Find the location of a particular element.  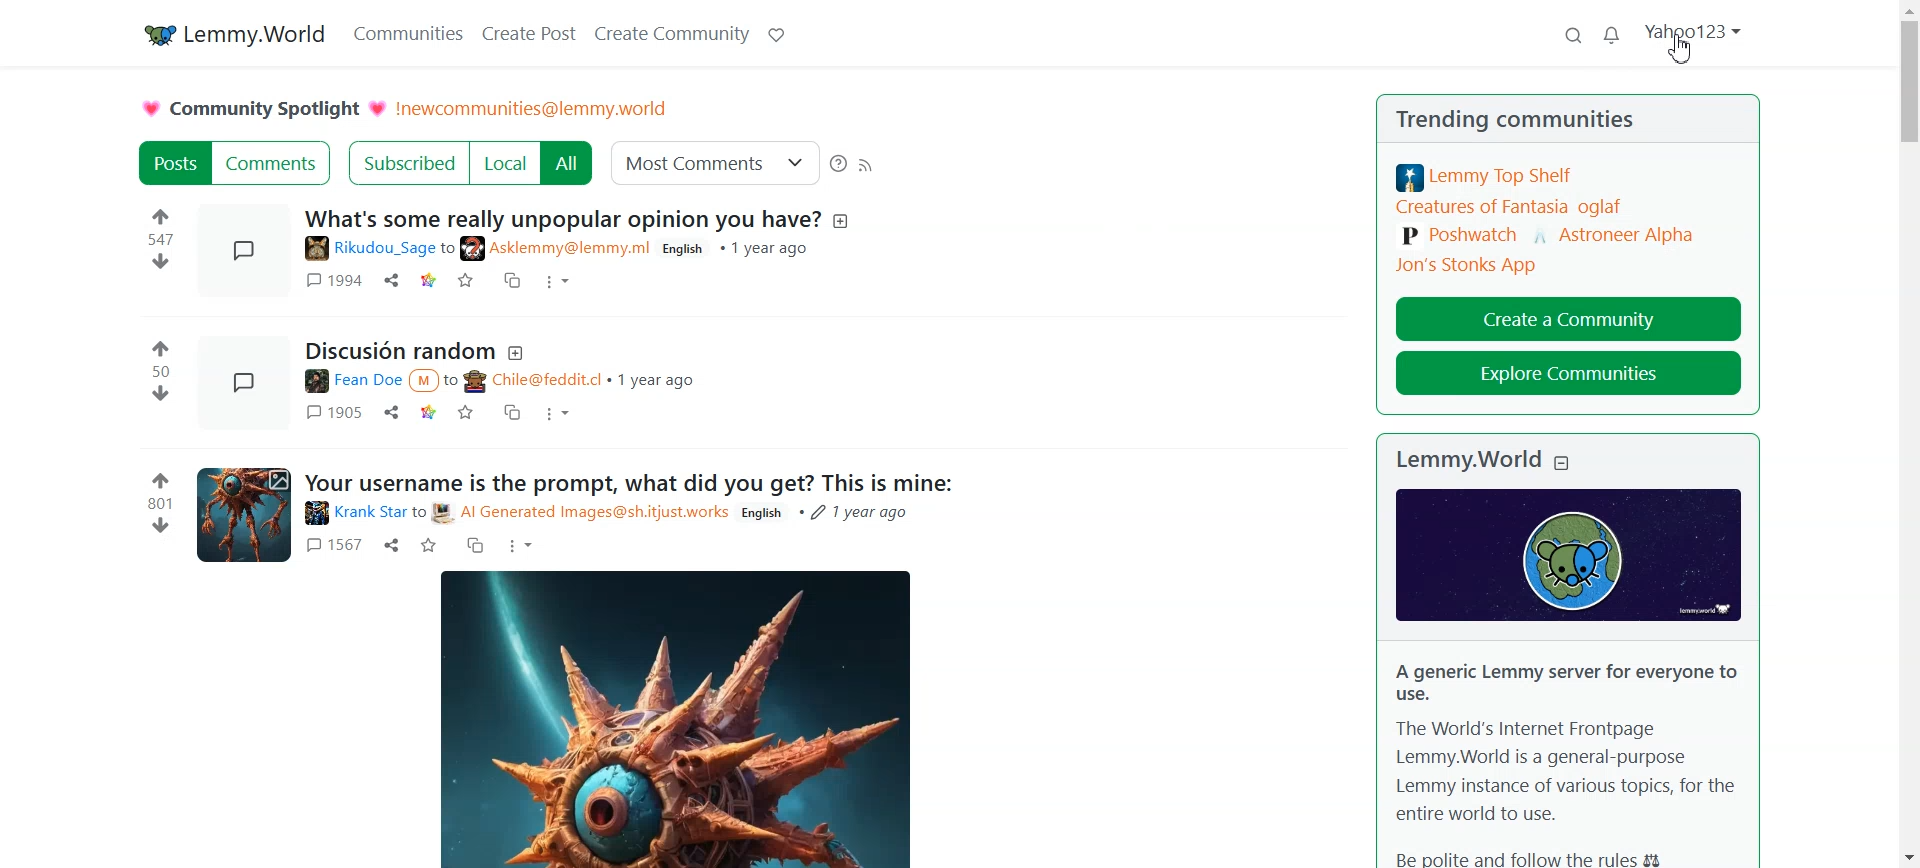

Astroneer Alpha is located at coordinates (1615, 232).